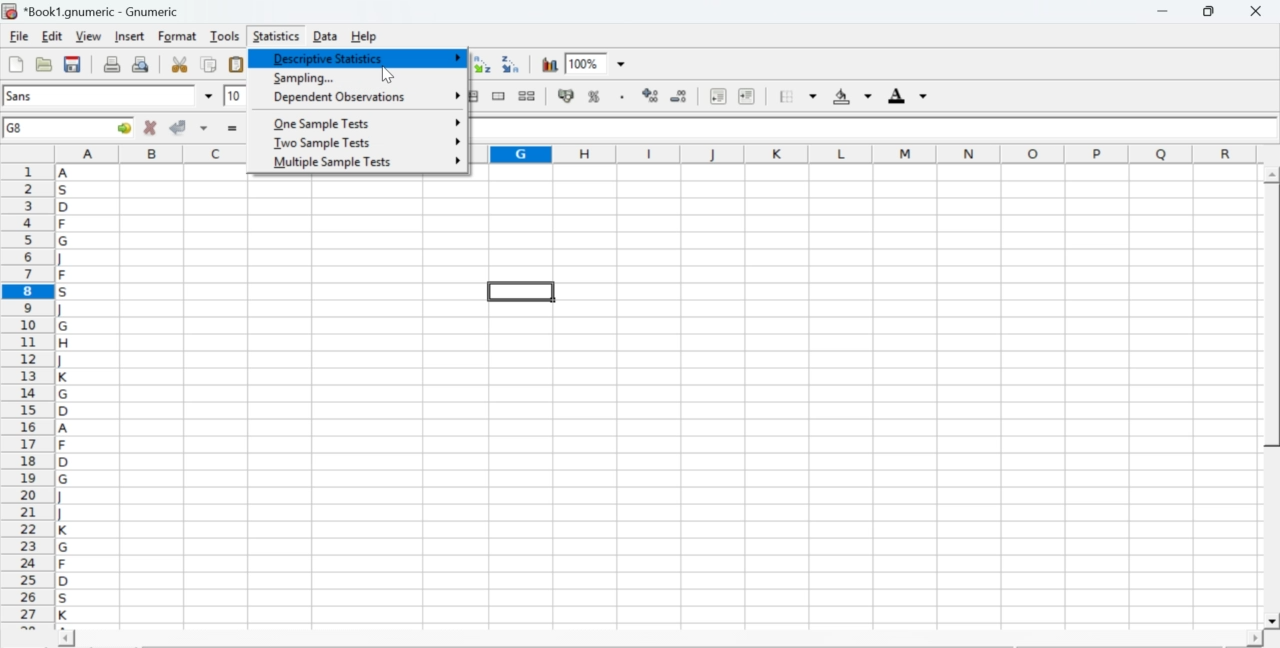  I want to click on format, so click(178, 36).